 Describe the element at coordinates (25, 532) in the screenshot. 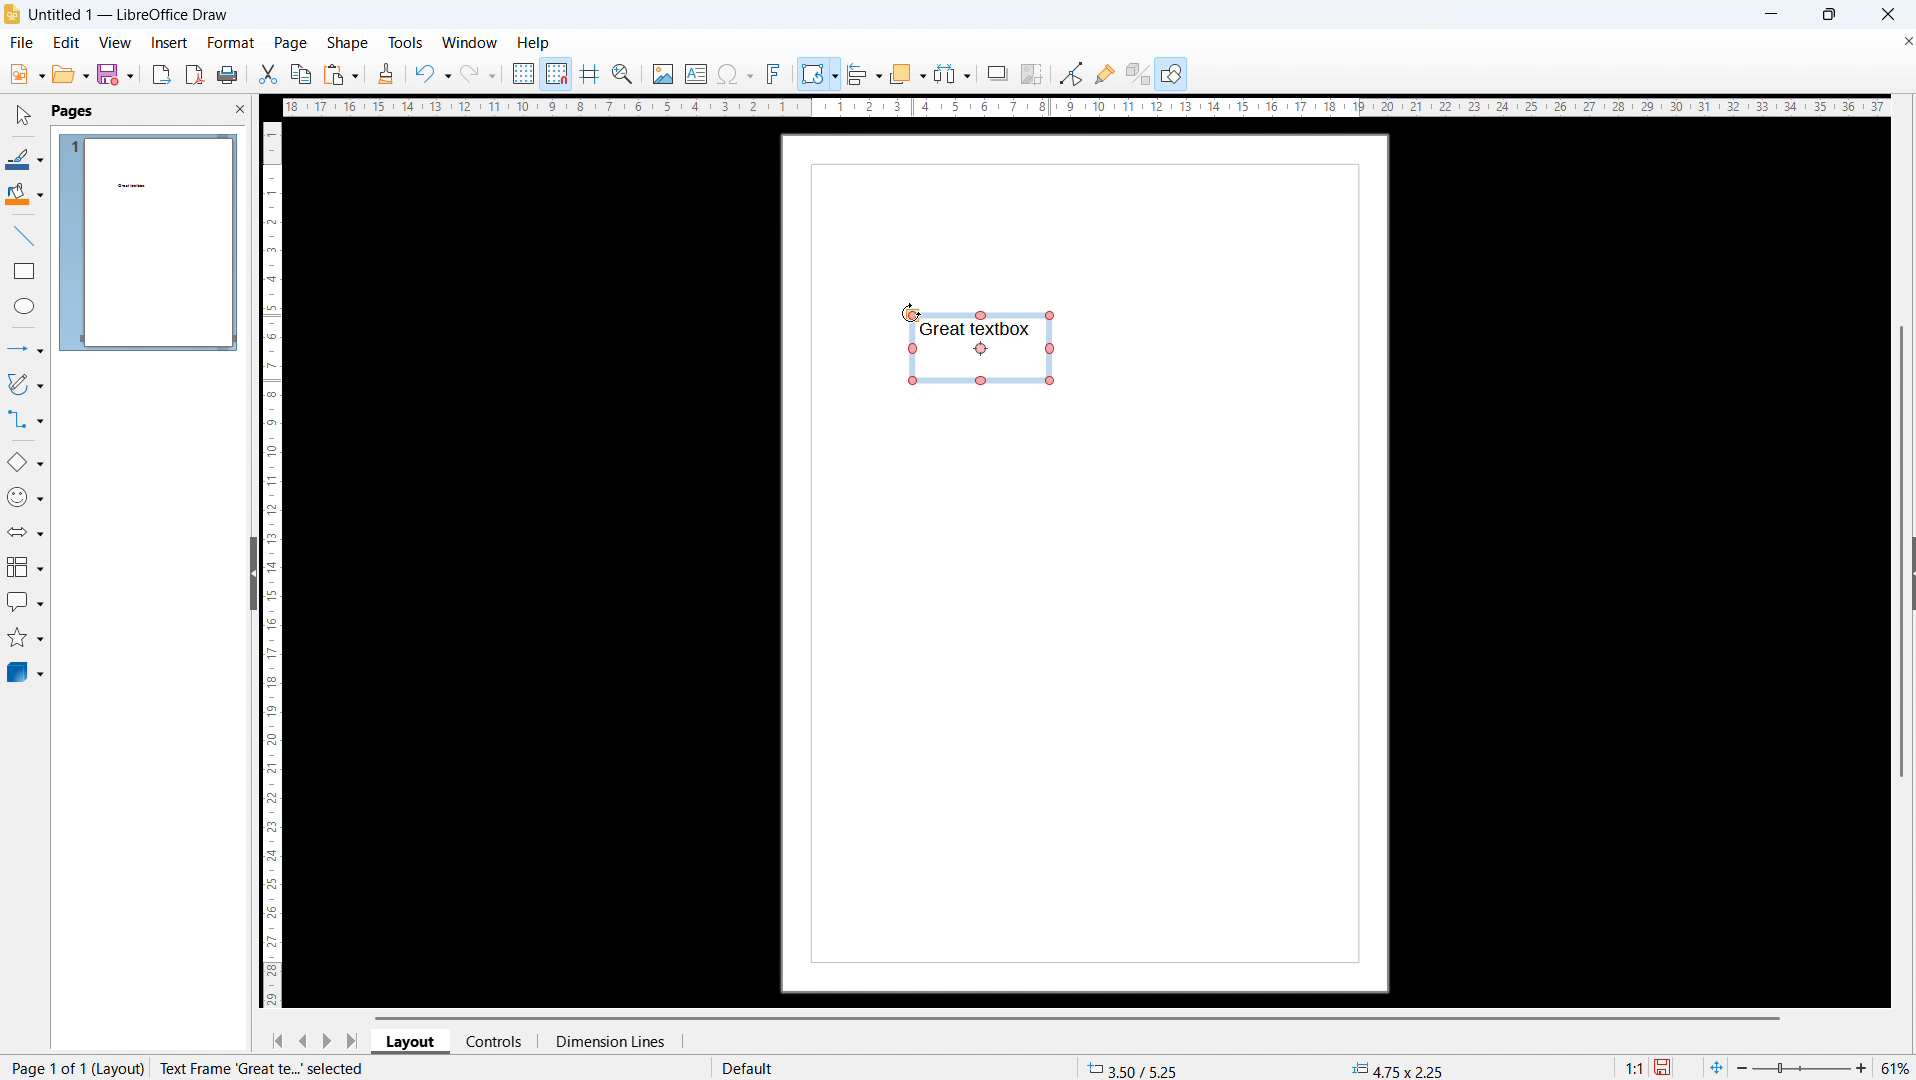

I see `block arrows` at that location.